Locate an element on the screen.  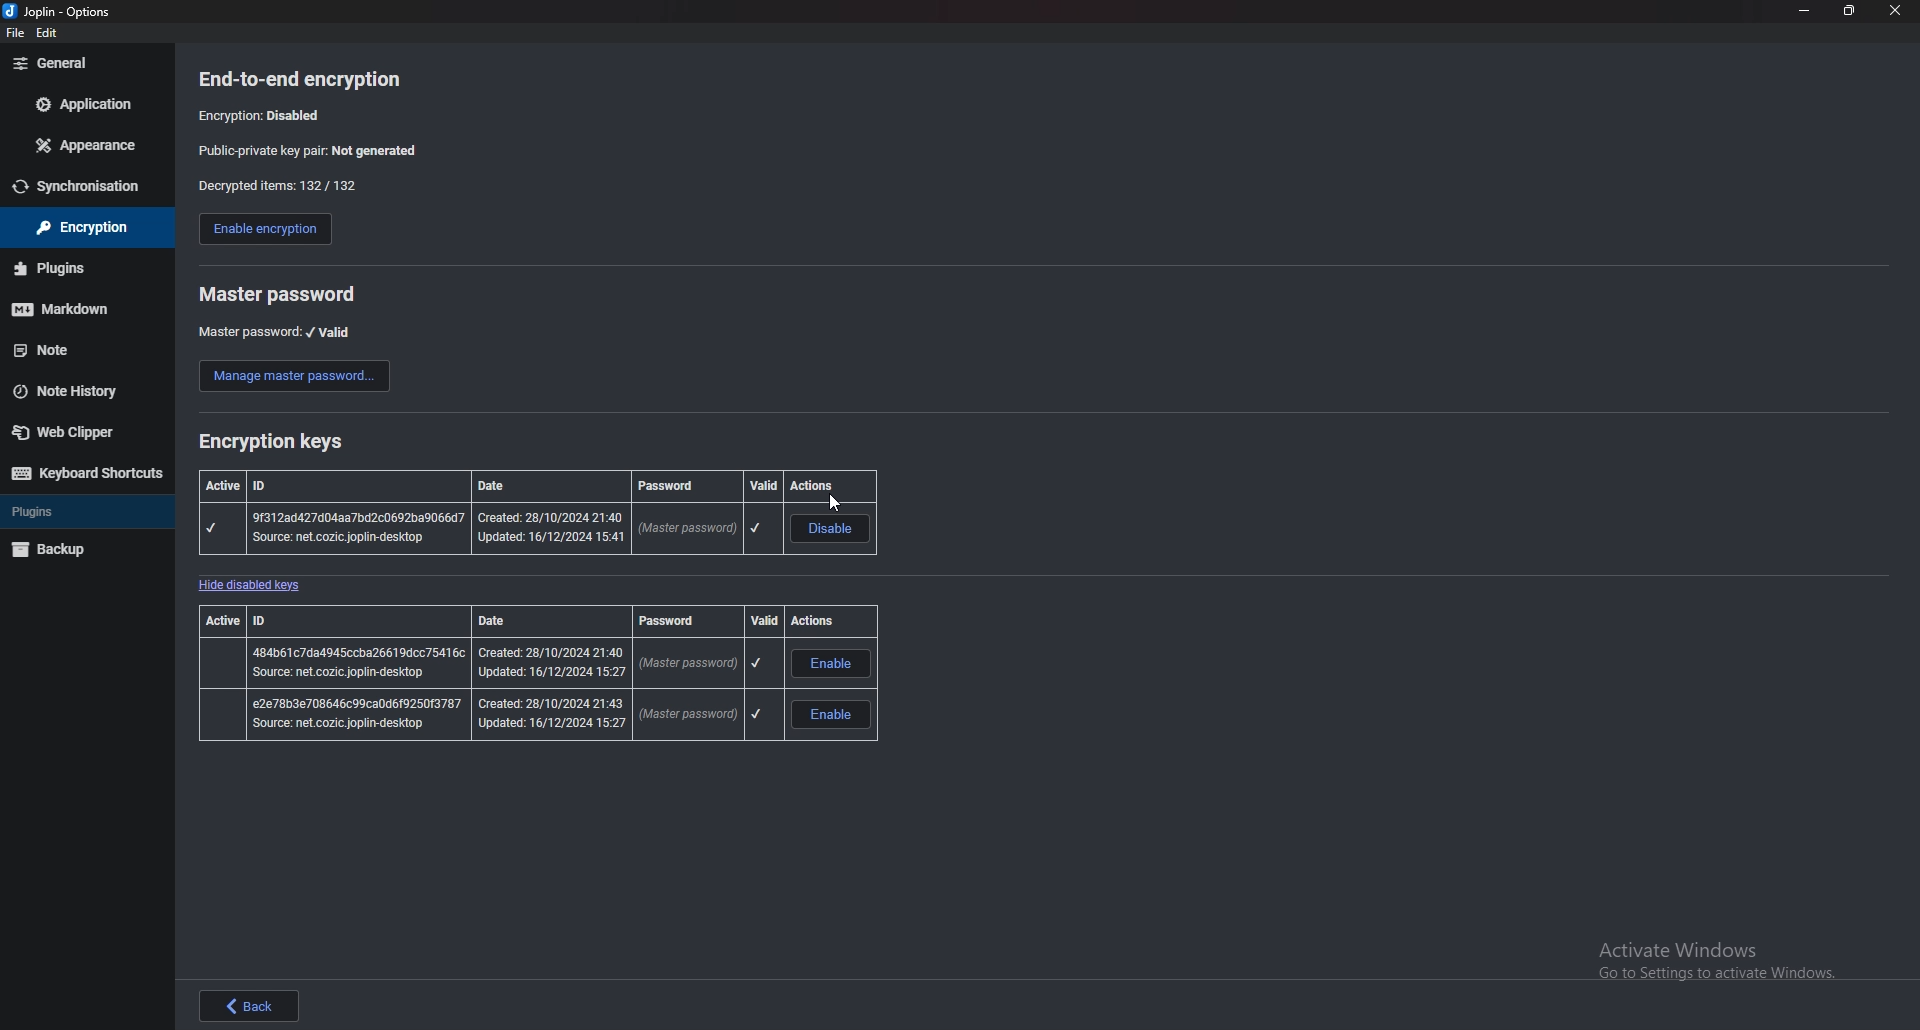
keyboard shortcuts is located at coordinates (87, 474).